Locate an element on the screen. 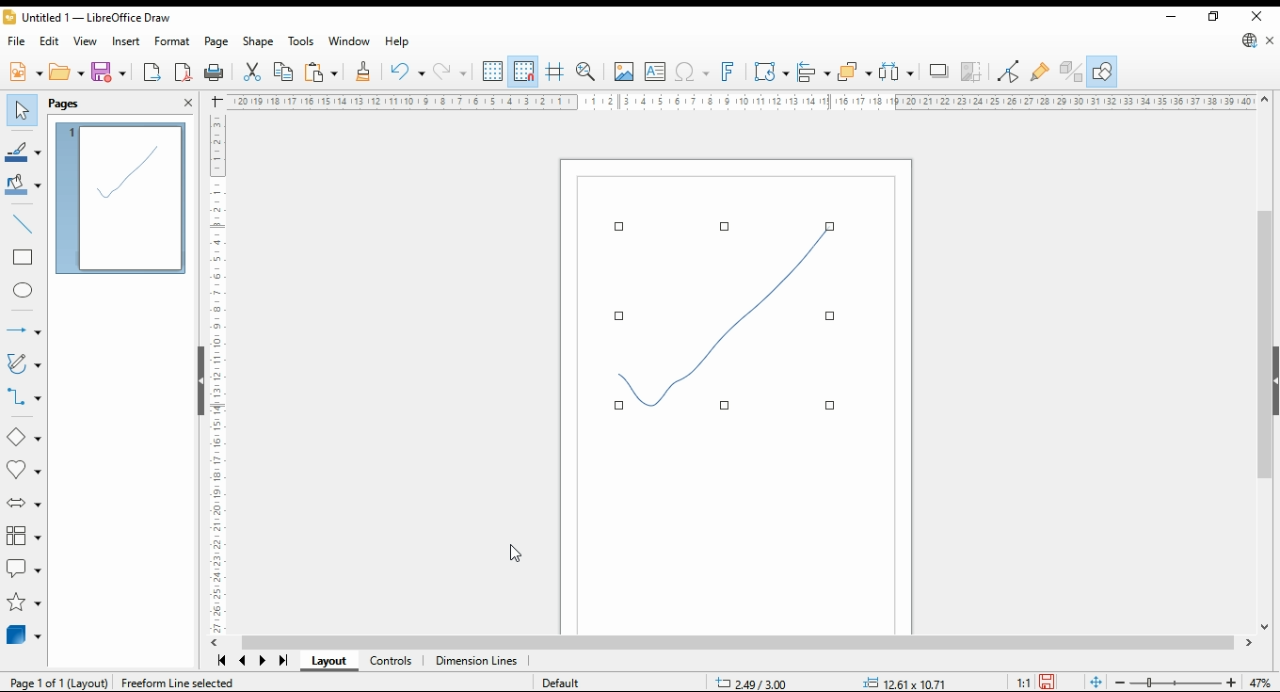  show grid is located at coordinates (493, 71).